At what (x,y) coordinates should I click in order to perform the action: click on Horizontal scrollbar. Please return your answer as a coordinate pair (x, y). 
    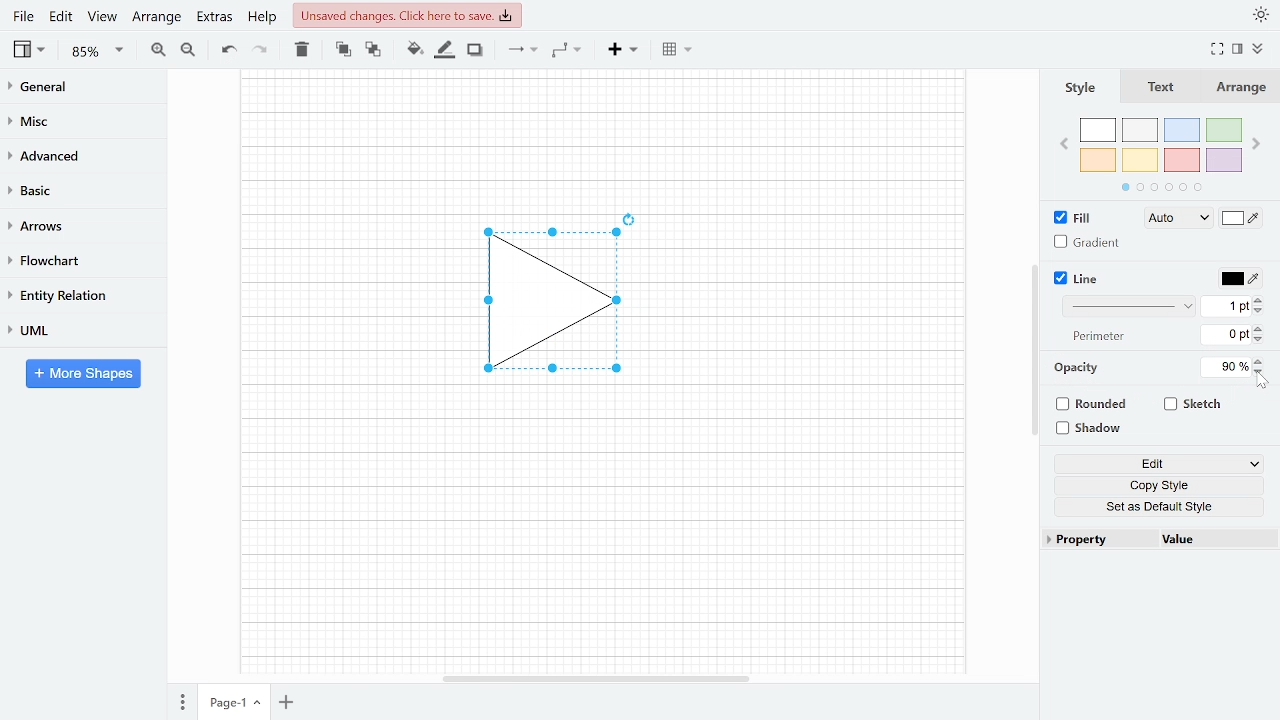
    Looking at the image, I should click on (598, 678).